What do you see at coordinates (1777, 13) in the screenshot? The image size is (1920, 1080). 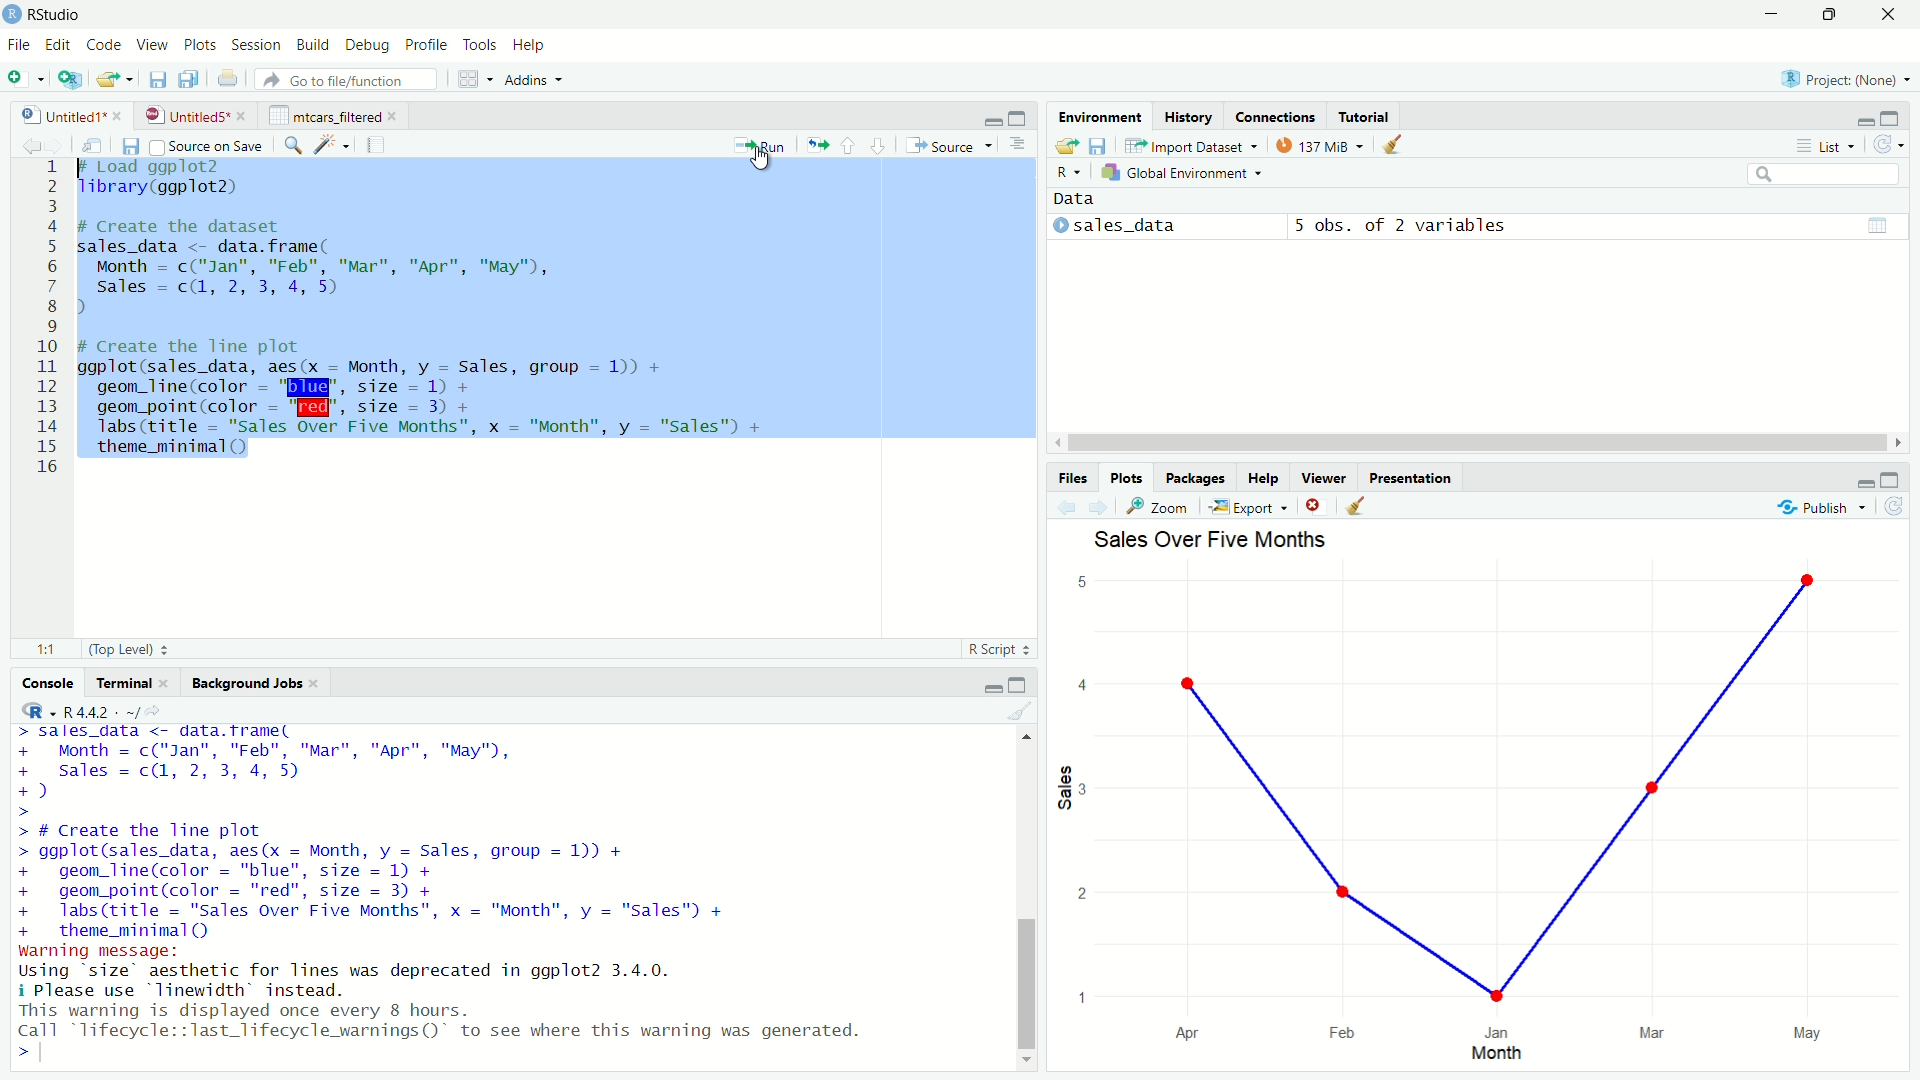 I see `minimize` at bounding box center [1777, 13].